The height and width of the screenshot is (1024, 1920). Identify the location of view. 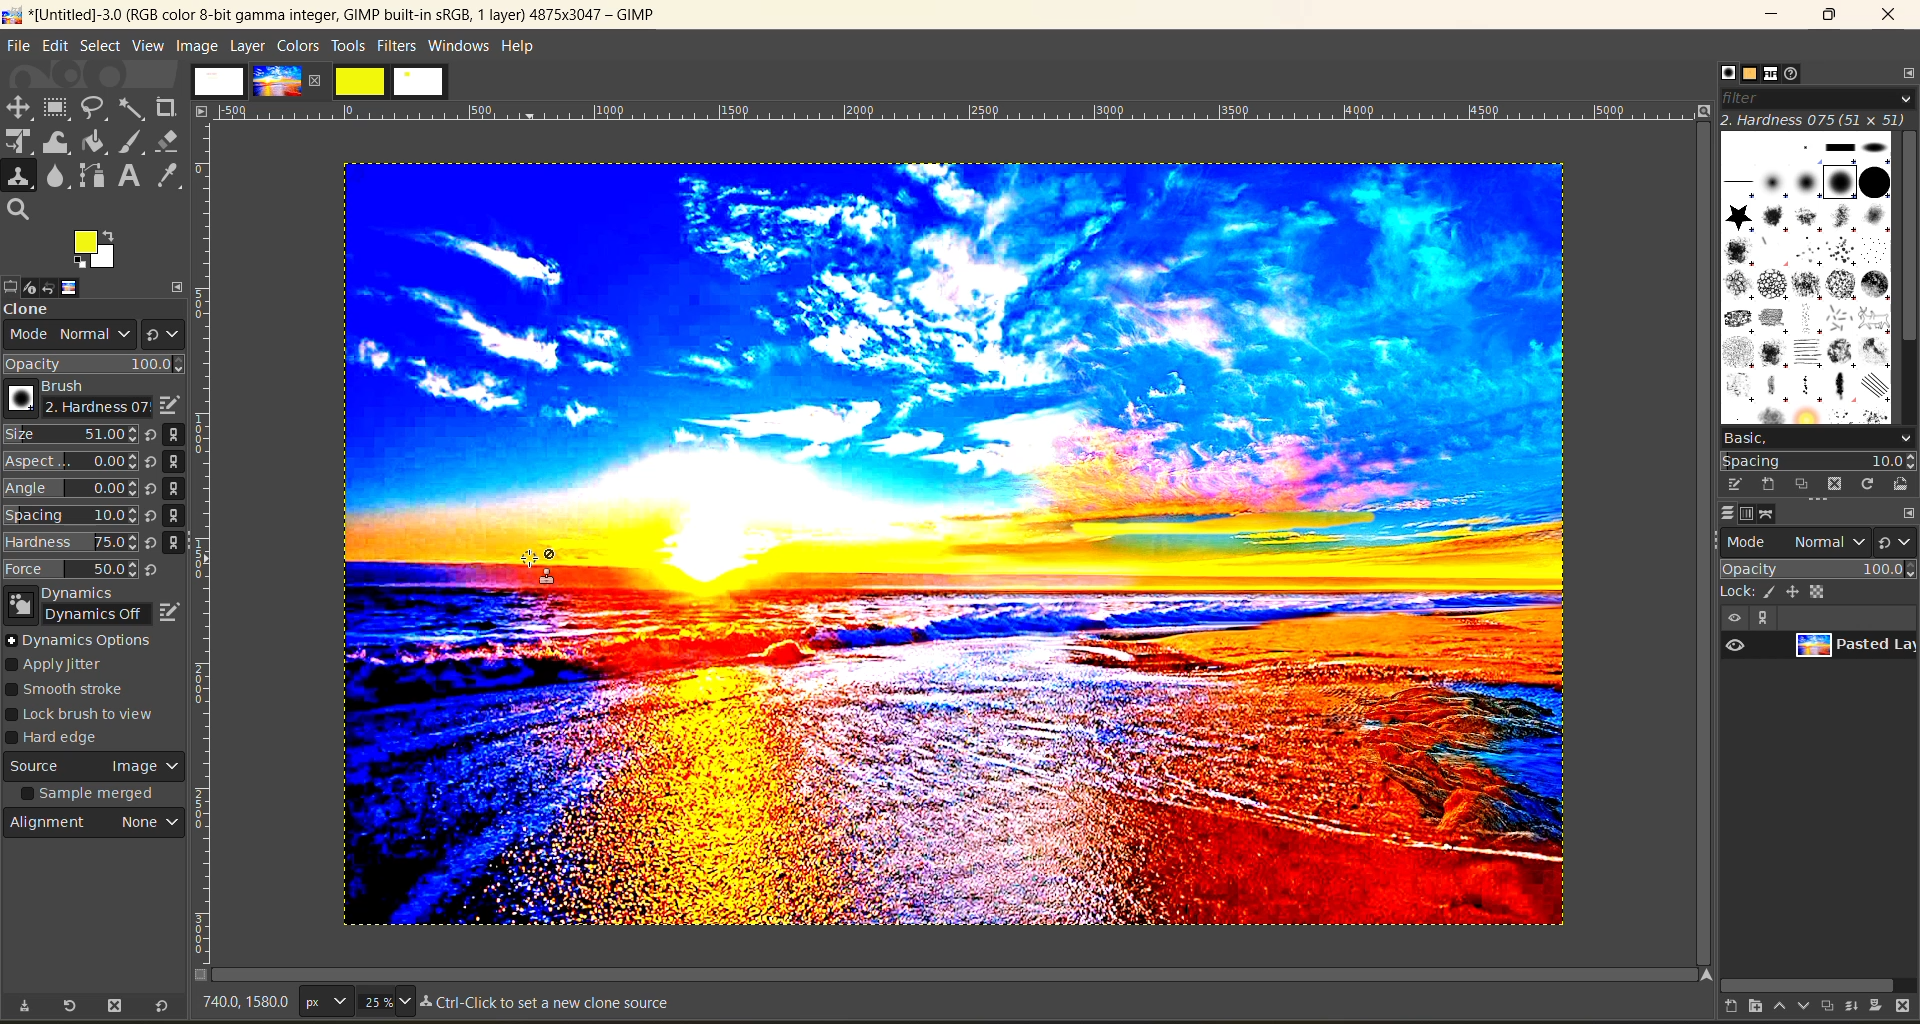
(1732, 618).